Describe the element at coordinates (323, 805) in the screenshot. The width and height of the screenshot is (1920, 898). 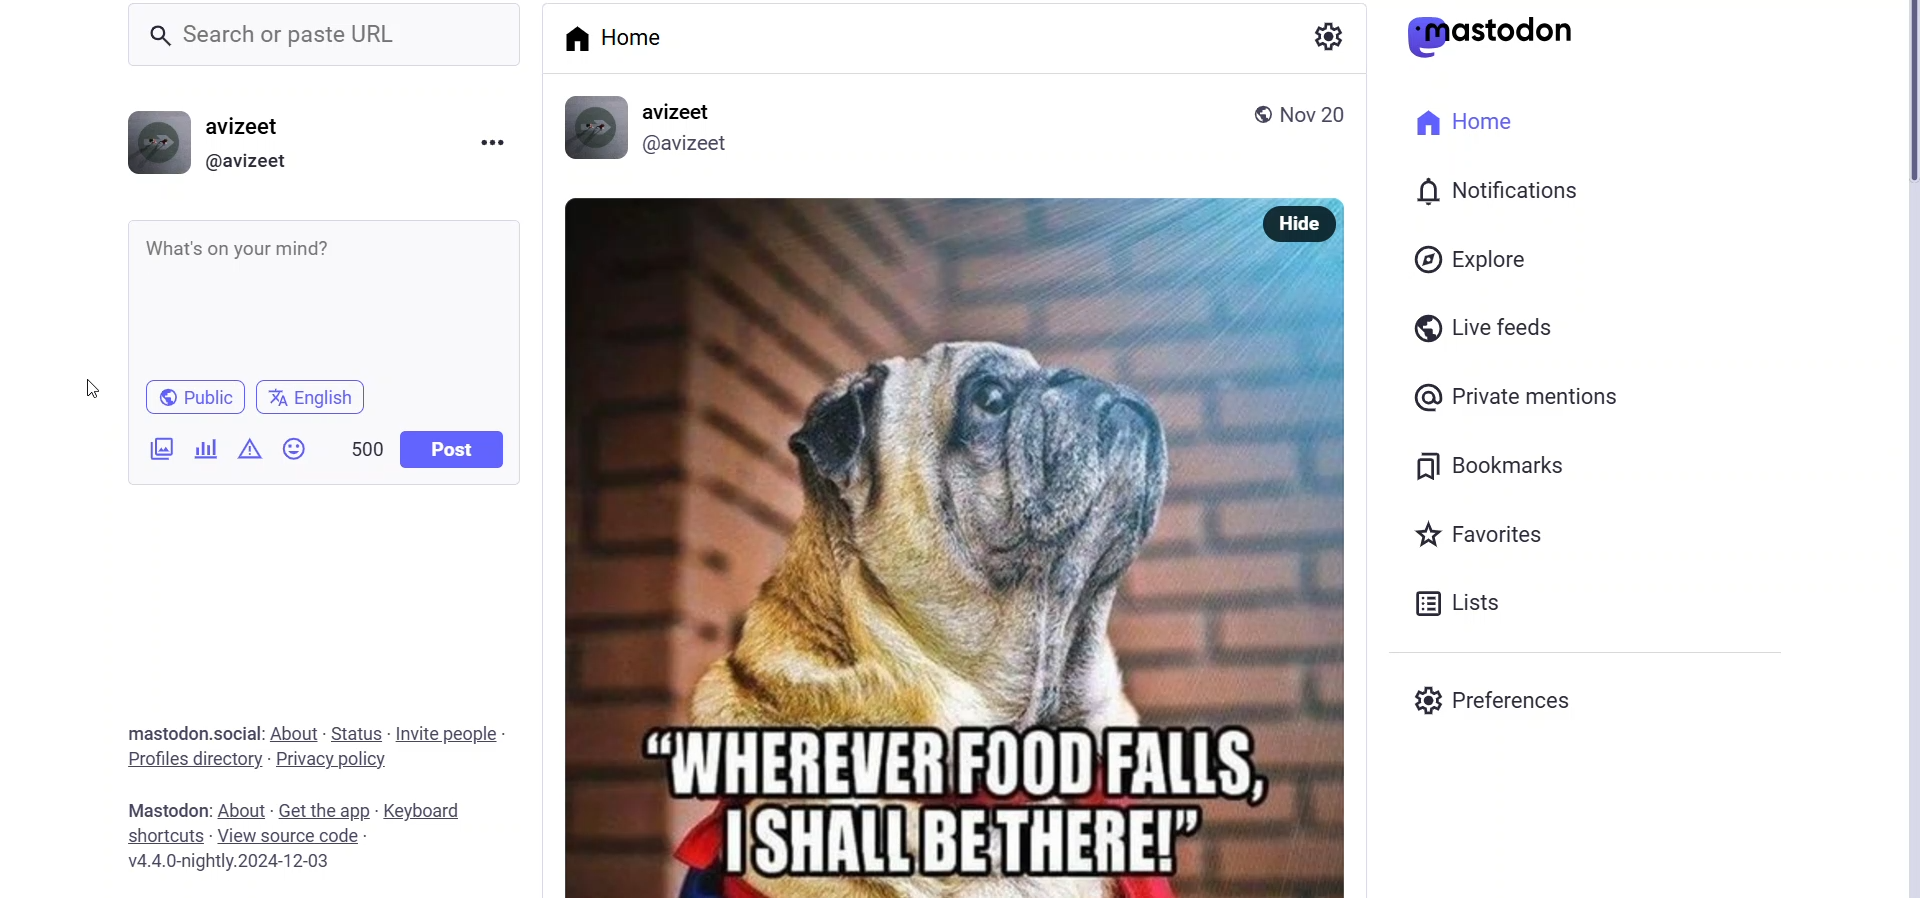
I see `get the app` at that location.